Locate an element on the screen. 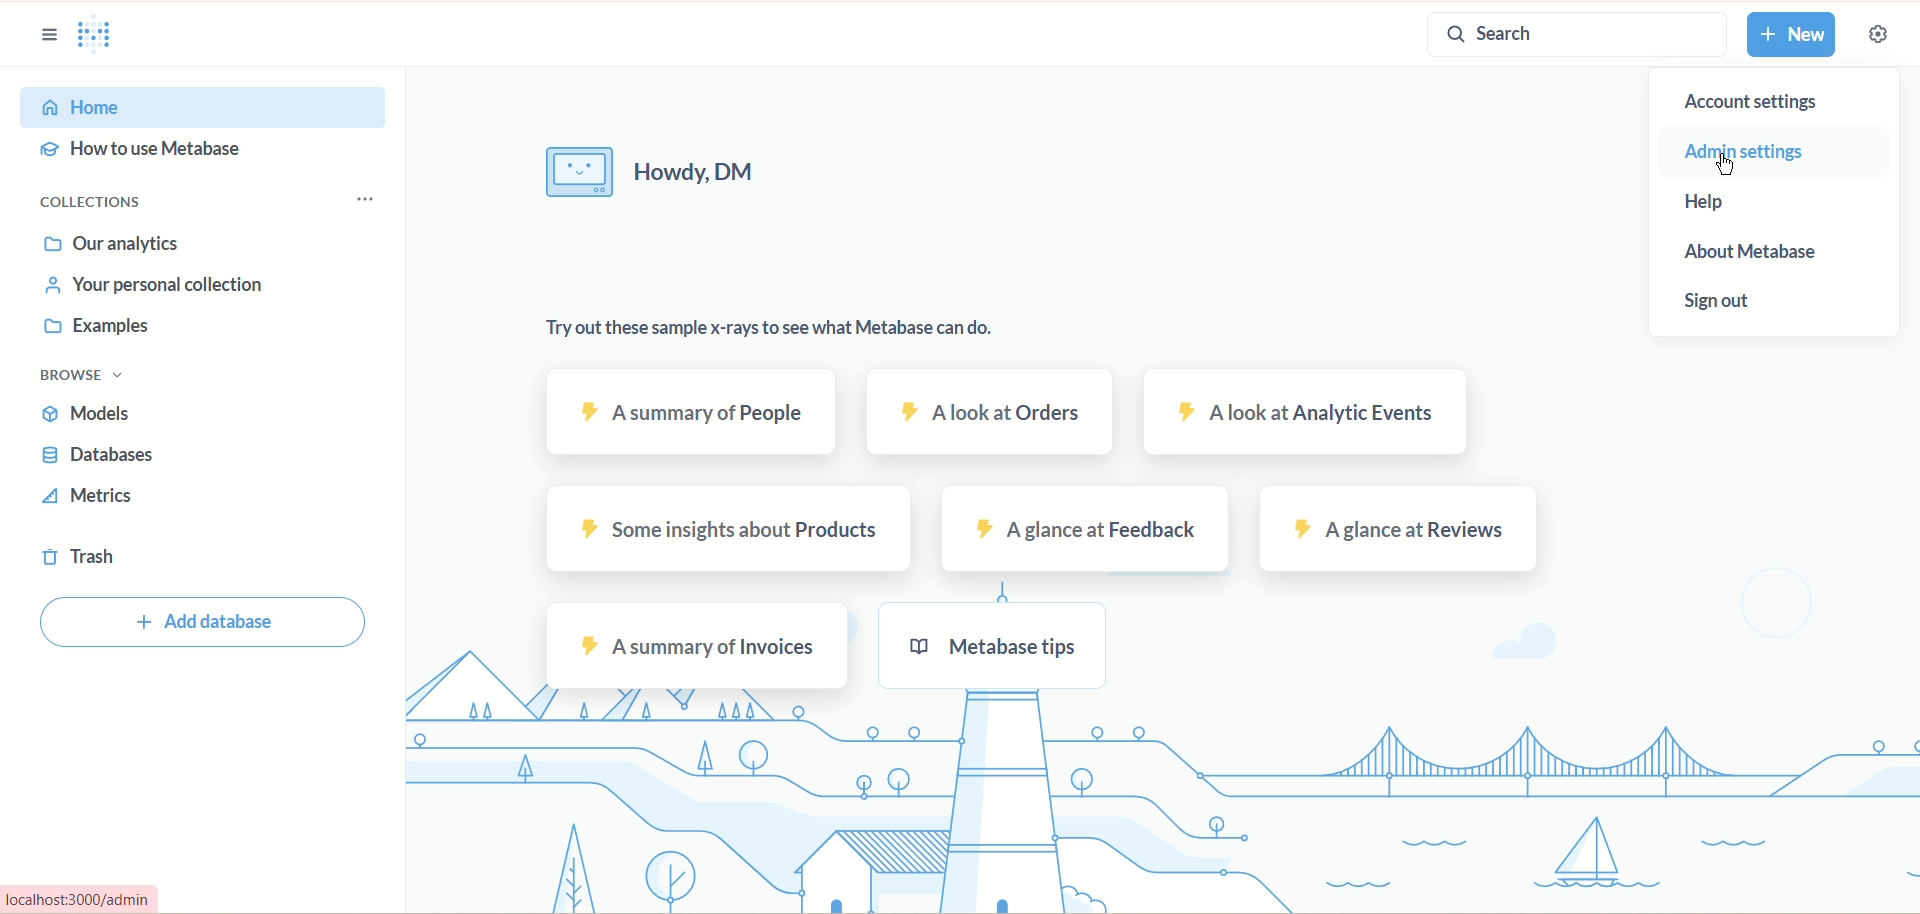  collections is located at coordinates (98, 206).